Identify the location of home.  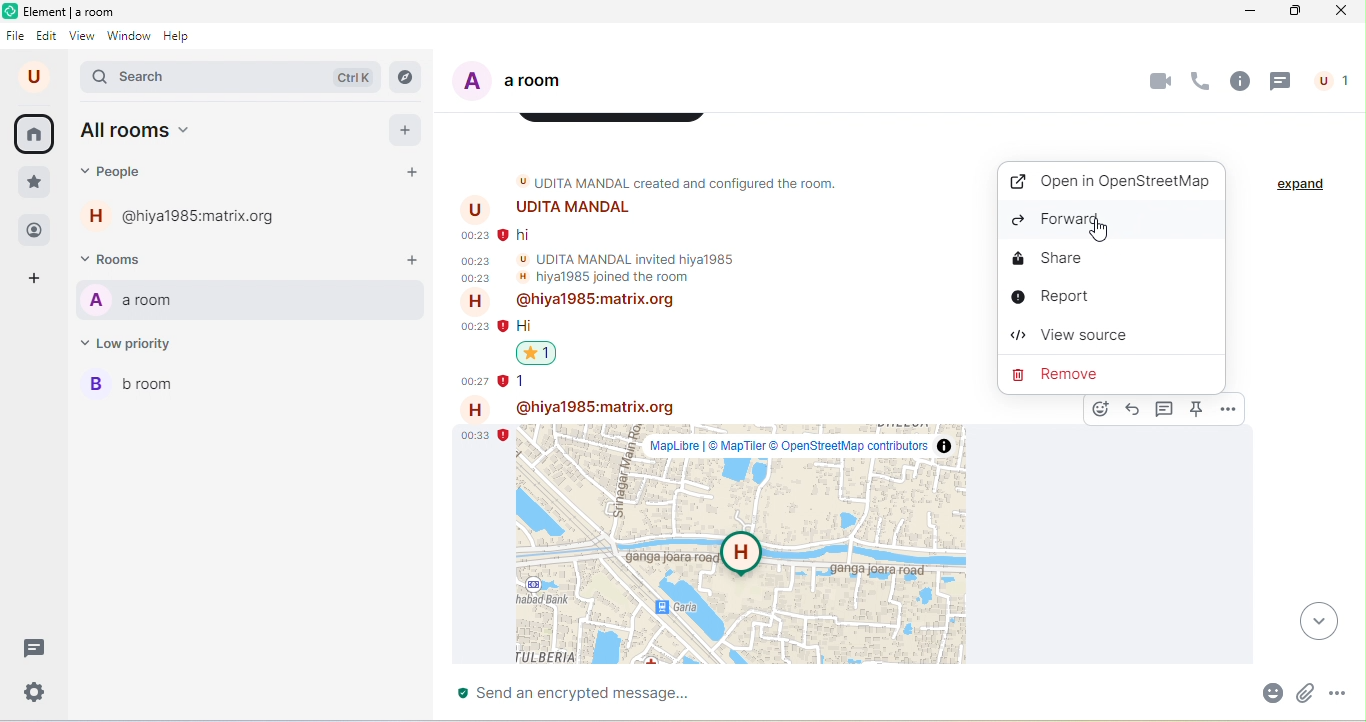
(36, 135).